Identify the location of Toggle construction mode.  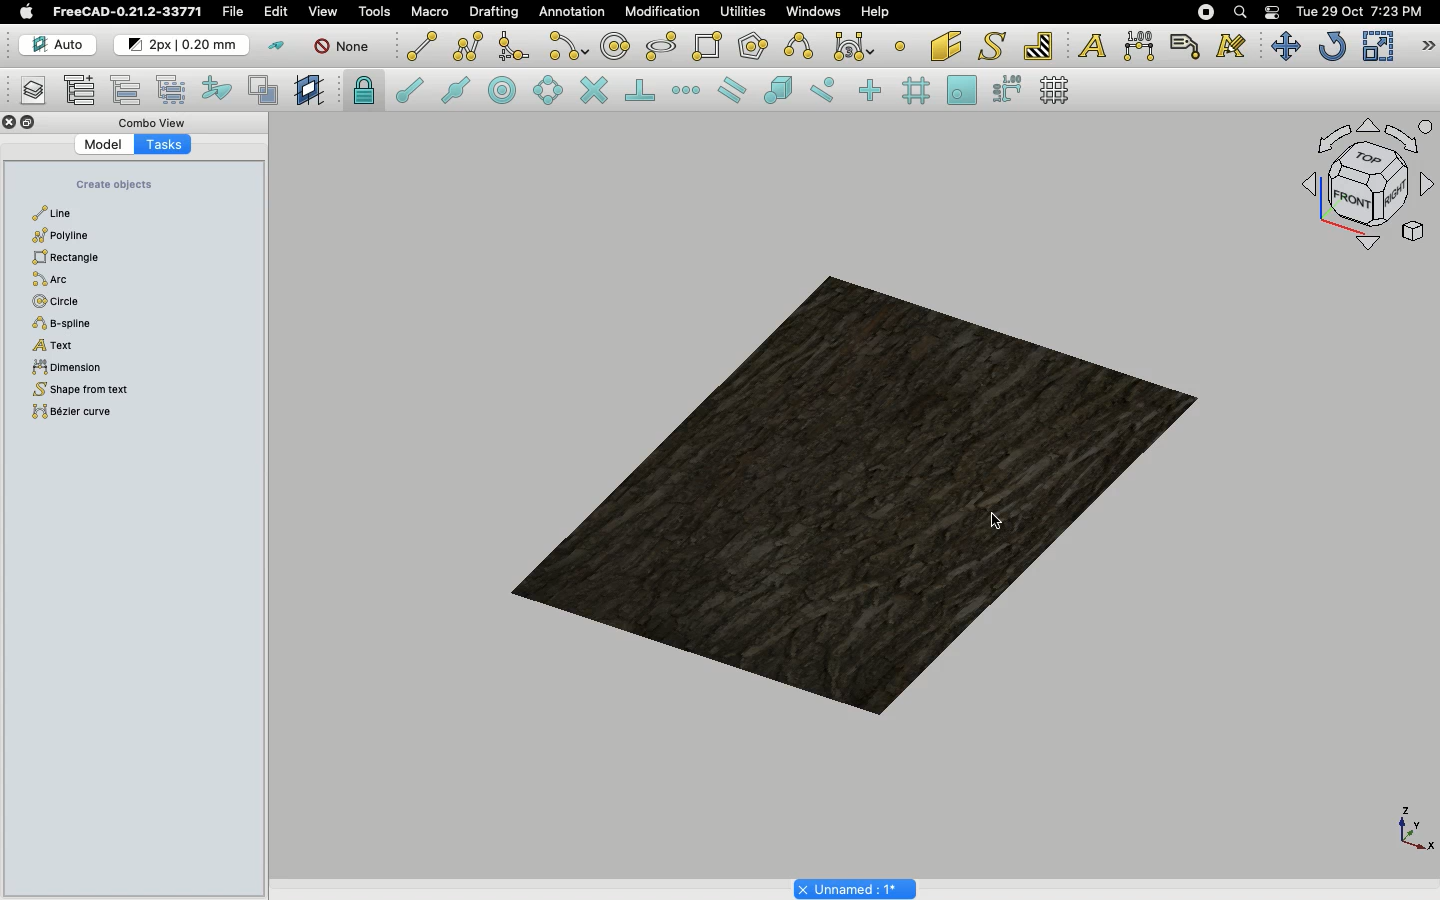
(275, 45).